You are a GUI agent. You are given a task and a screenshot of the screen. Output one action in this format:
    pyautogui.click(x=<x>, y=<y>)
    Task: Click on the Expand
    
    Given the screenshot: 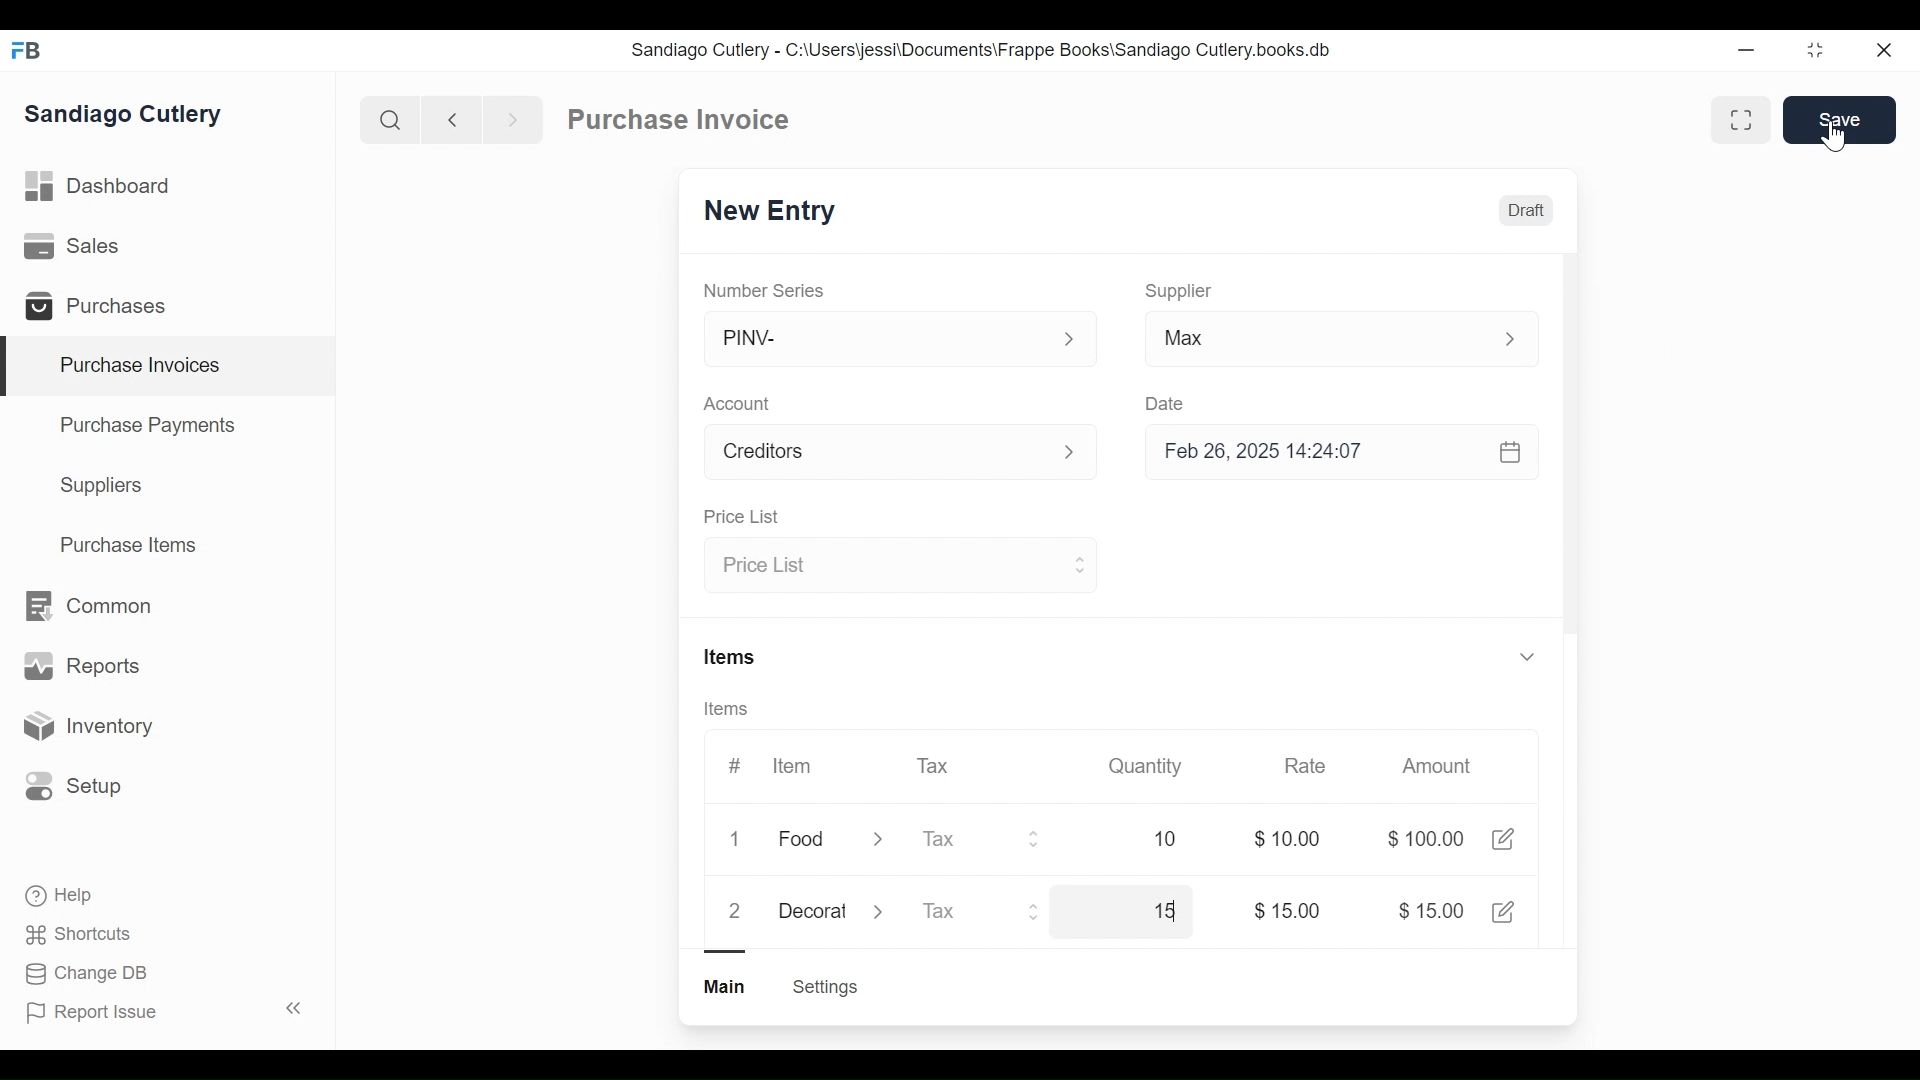 What is the action you would take?
    pyautogui.click(x=1078, y=563)
    